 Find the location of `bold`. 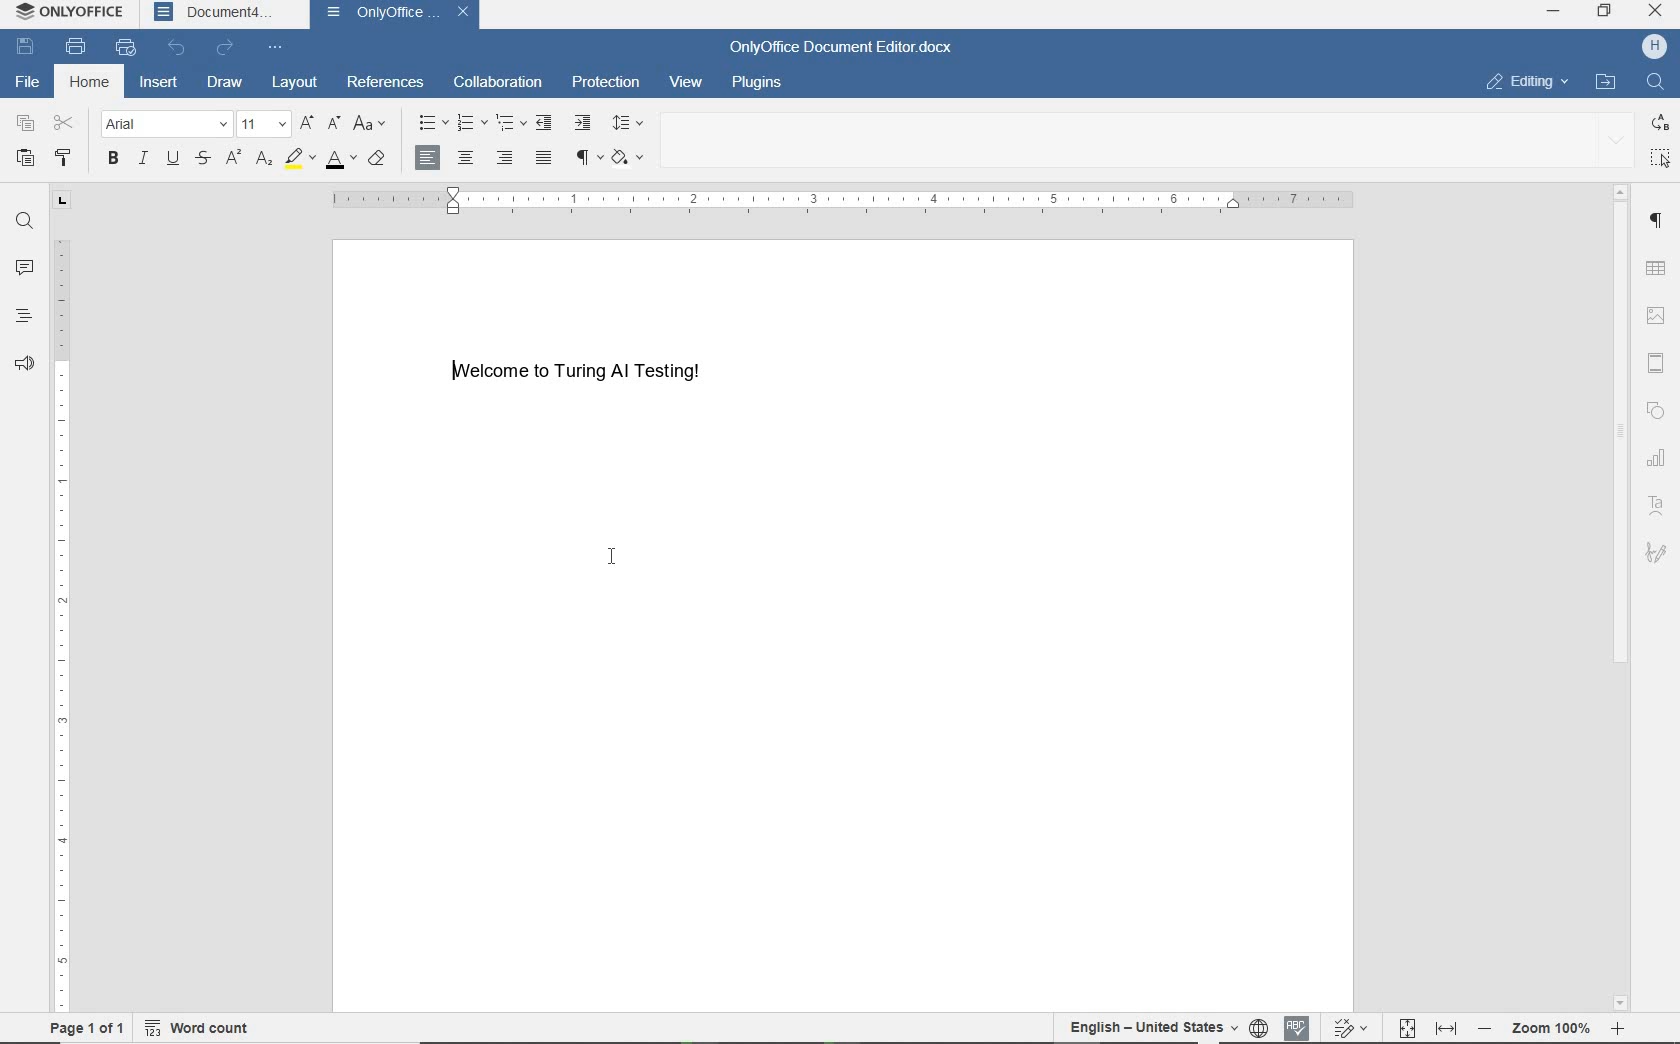

bold is located at coordinates (116, 160).